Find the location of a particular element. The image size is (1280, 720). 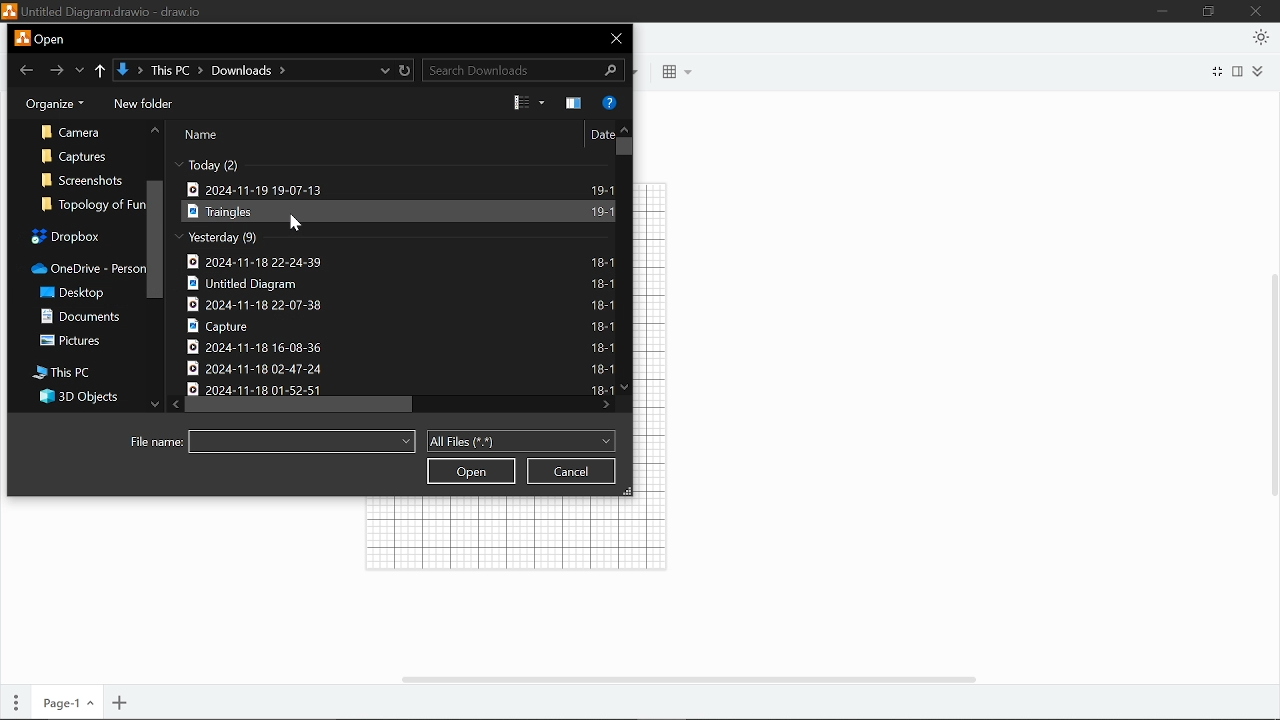

Open is located at coordinates (49, 39).